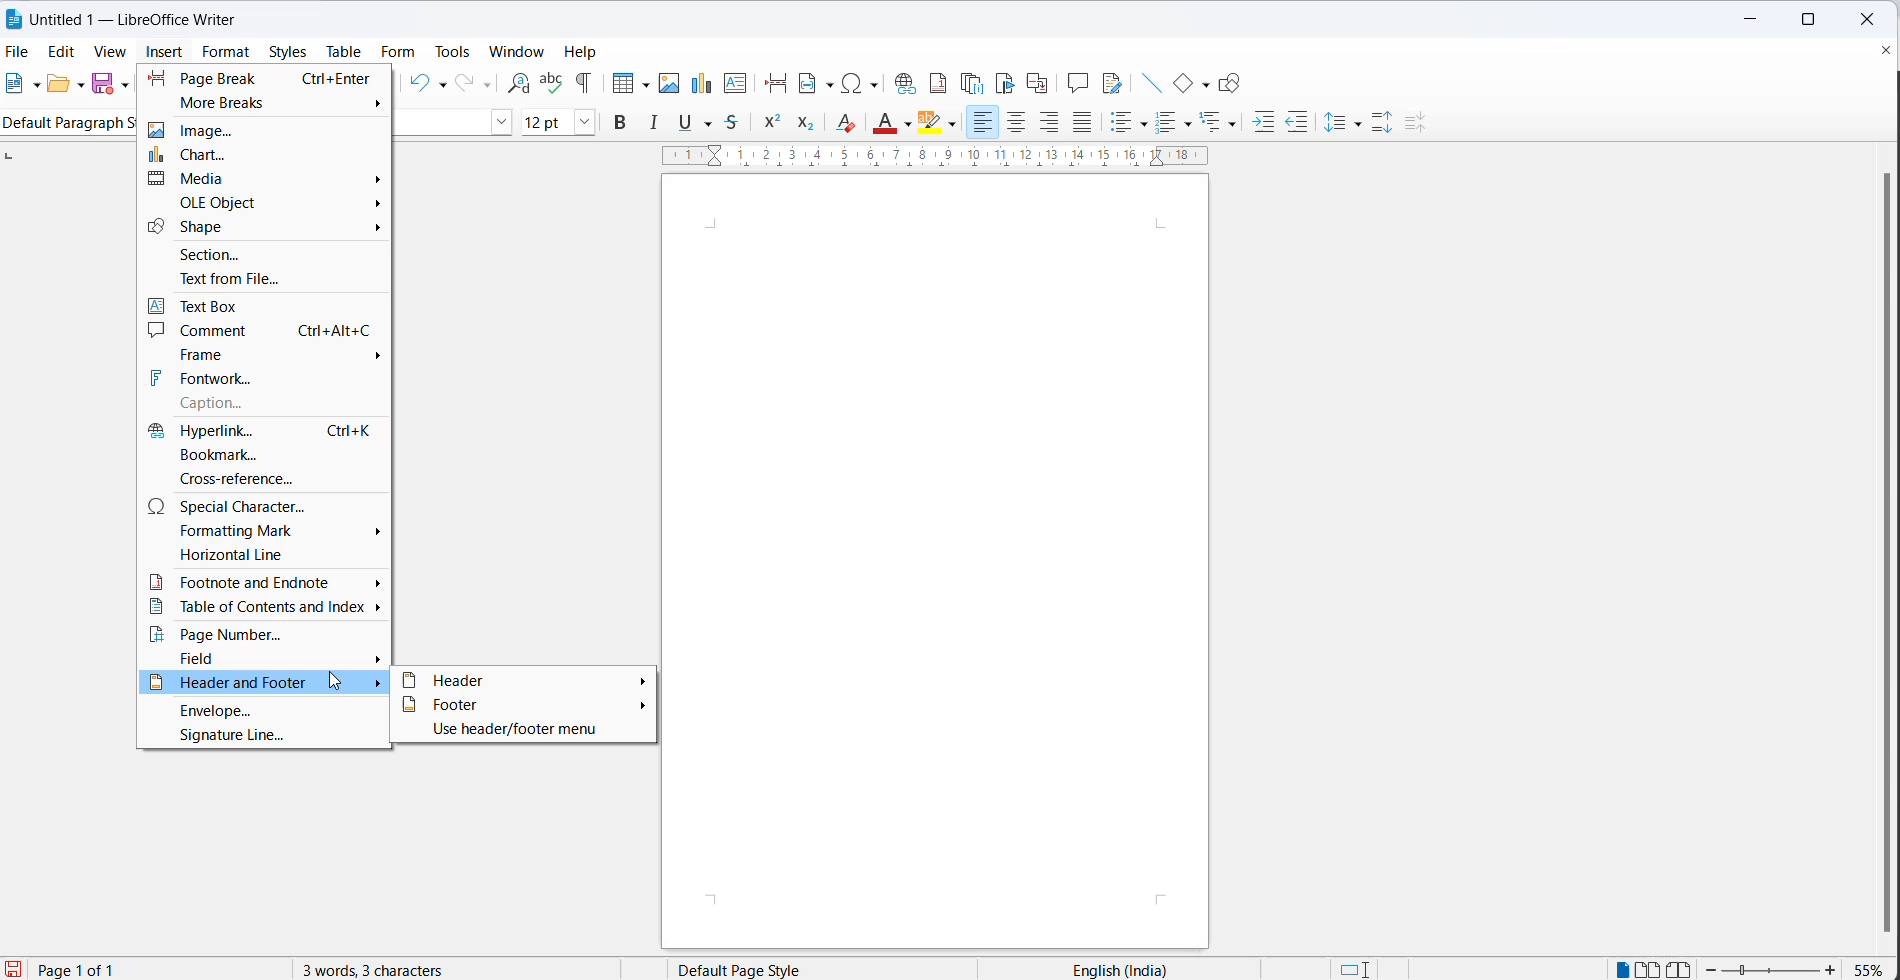  What do you see at coordinates (1145, 122) in the screenshot?
I see `toggle unordered list options` at bounding box center [1145, 122].